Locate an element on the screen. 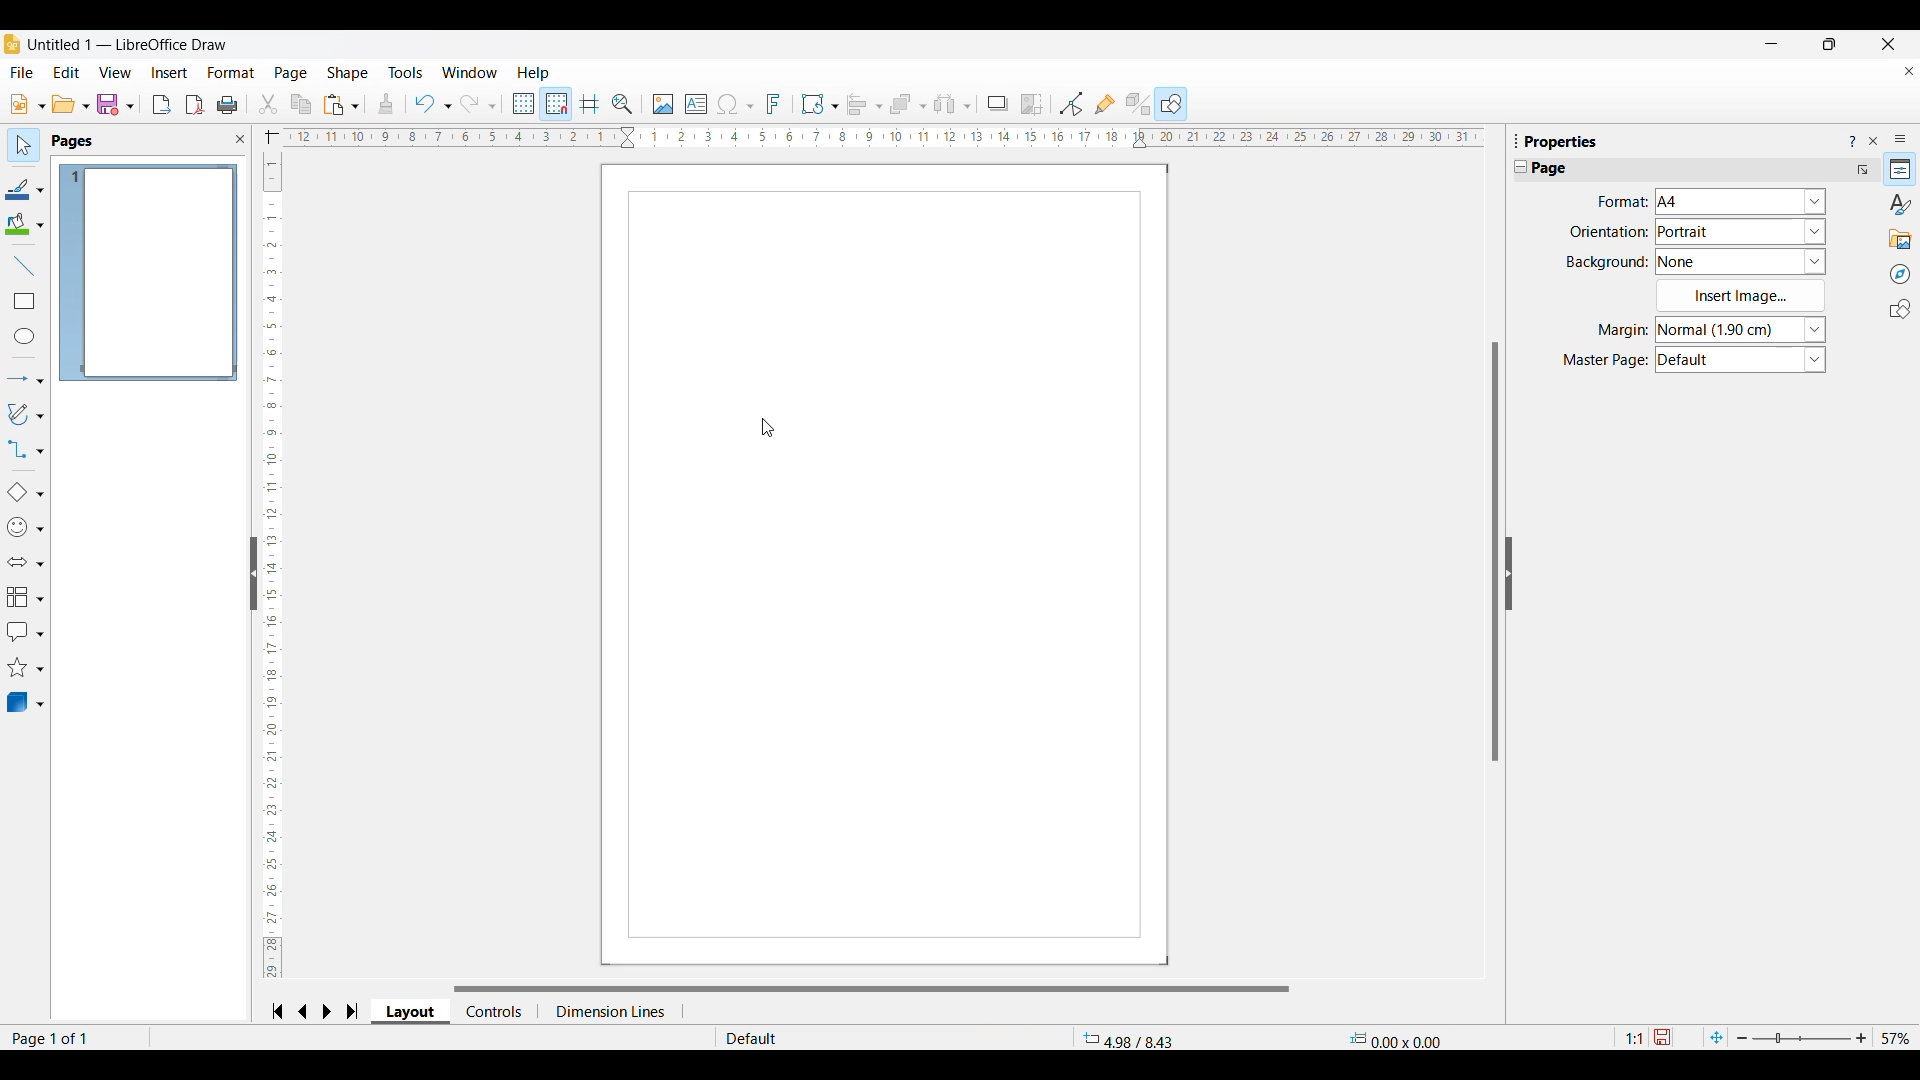 This screenshot has height=1080, width=1920. Undo is located at coordinates (432, 104).